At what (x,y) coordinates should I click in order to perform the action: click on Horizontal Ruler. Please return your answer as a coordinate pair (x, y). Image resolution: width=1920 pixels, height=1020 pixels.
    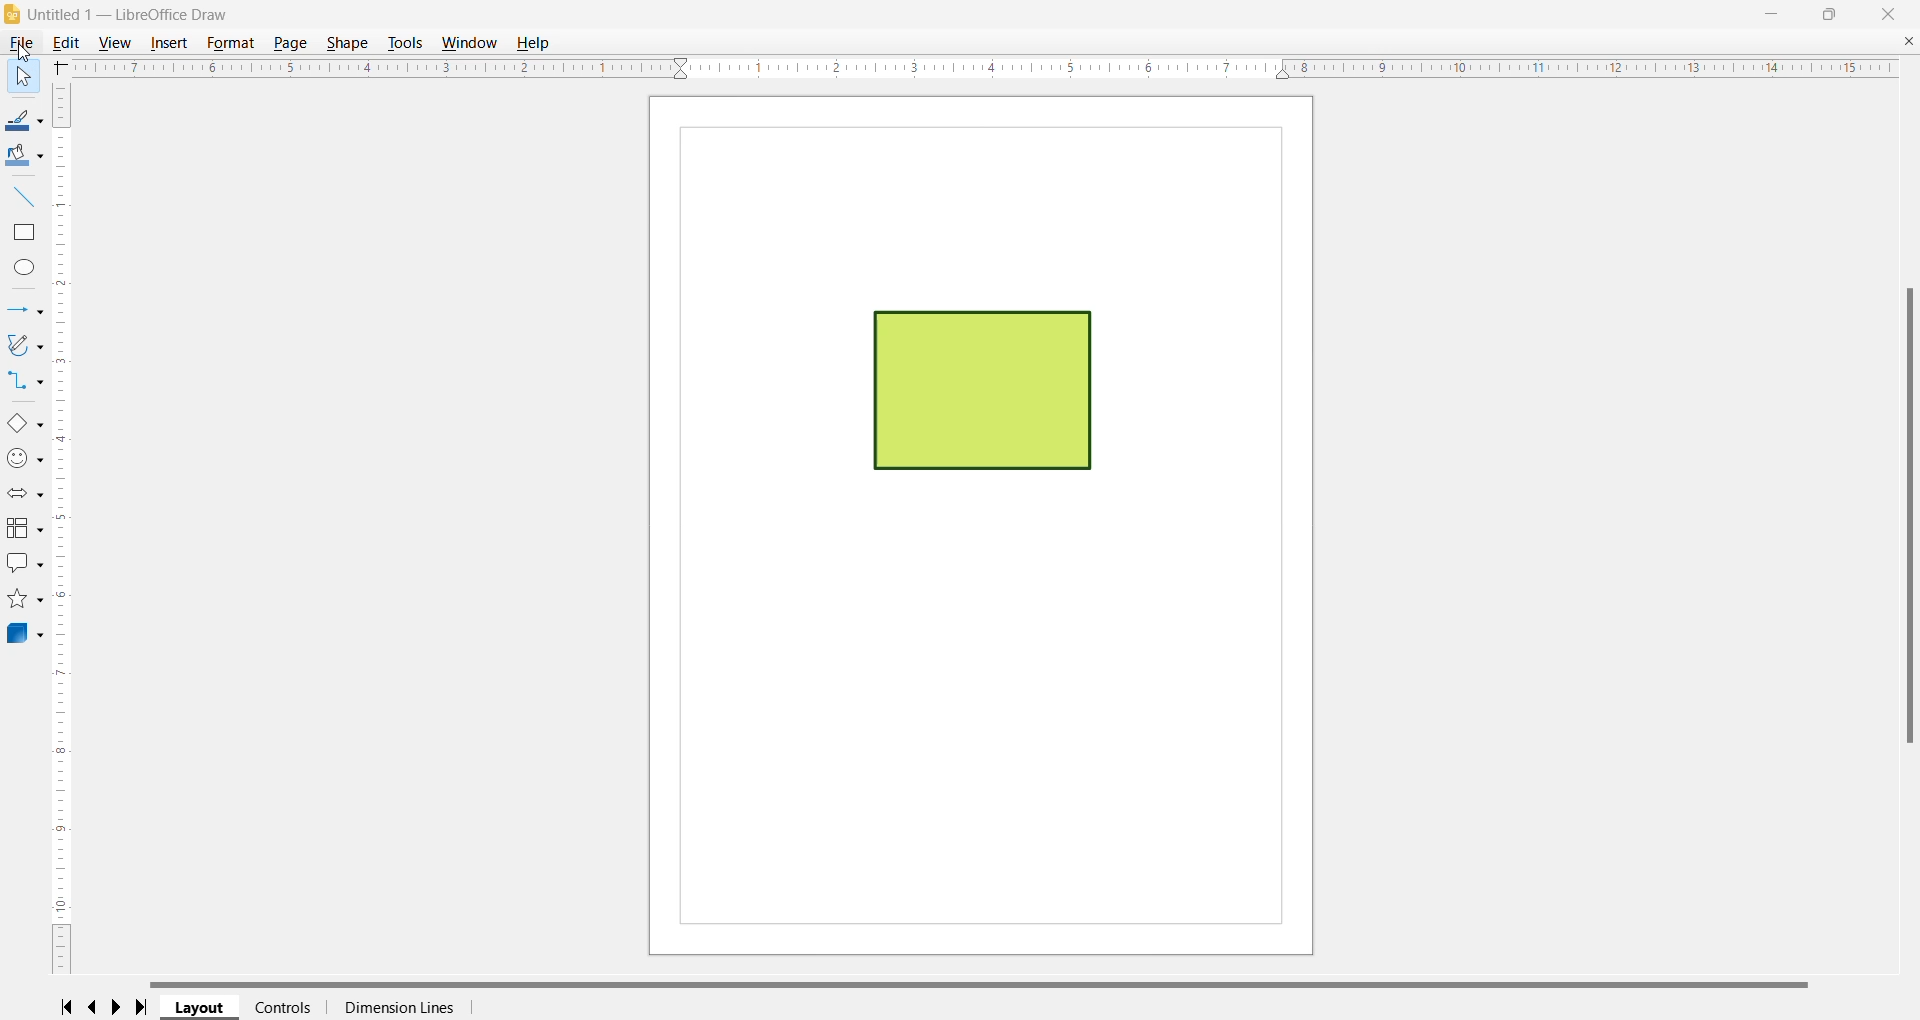
    Looking at the image, I should click on (983, 68).